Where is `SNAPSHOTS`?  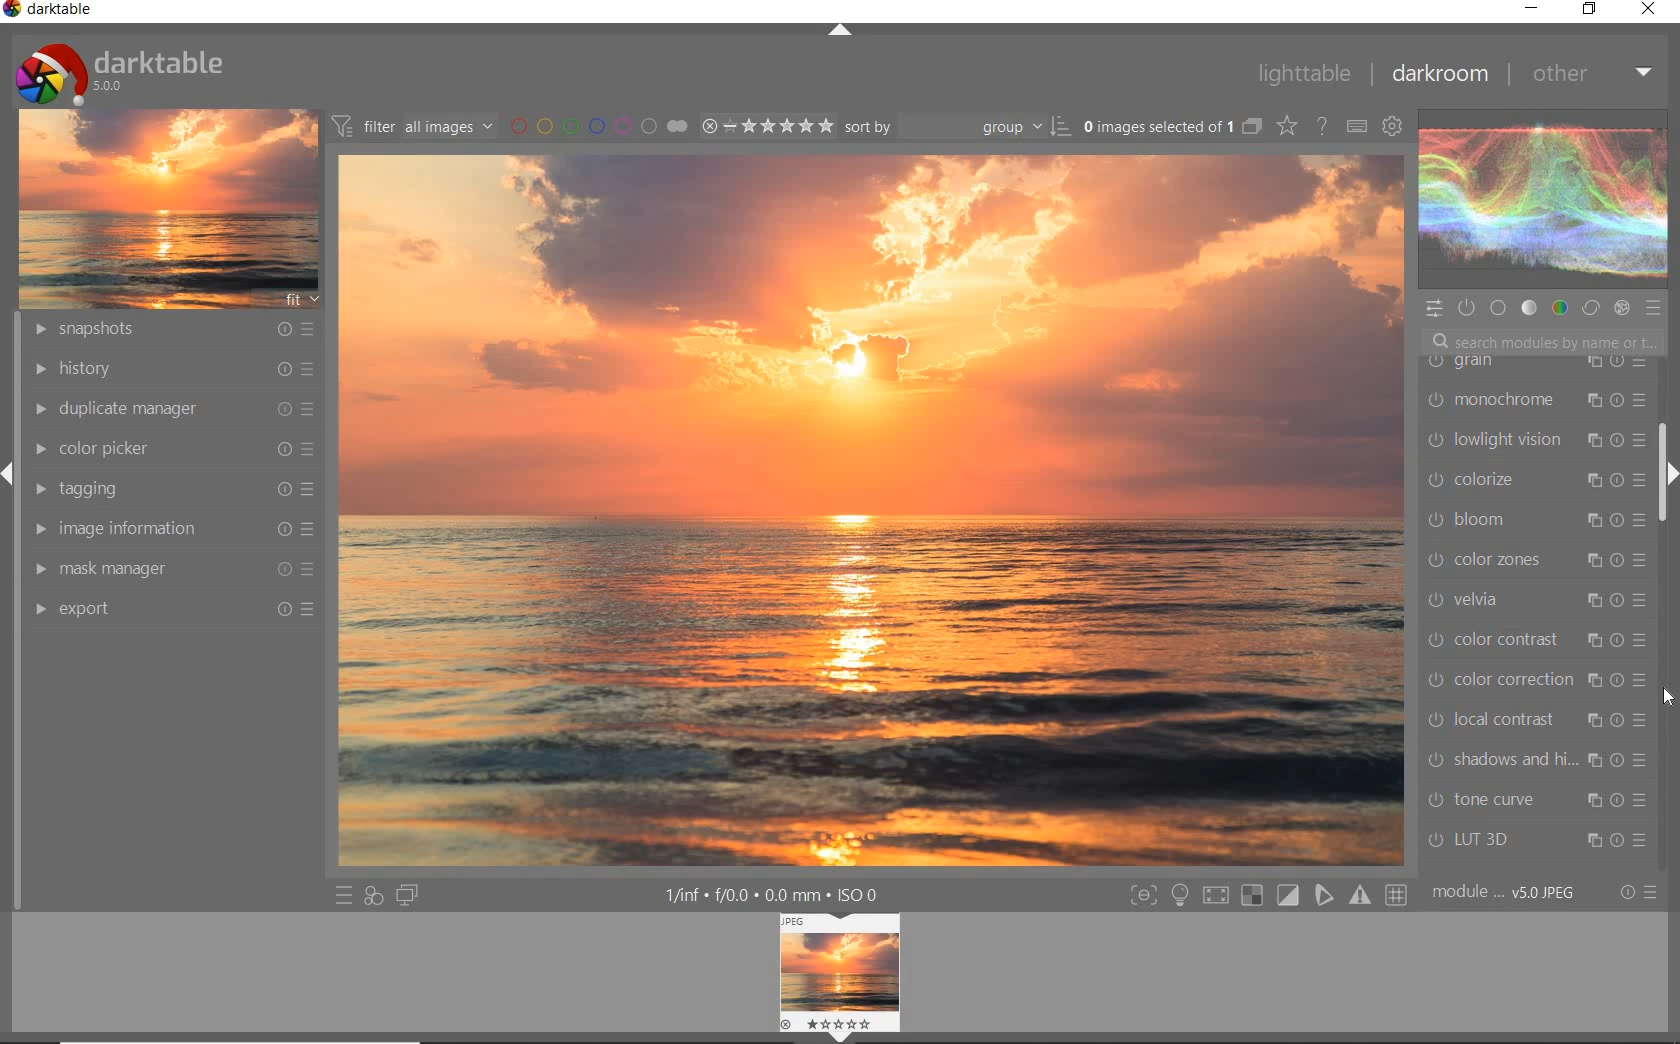
SNAPSHOTS is located at coordinates (172, 330).